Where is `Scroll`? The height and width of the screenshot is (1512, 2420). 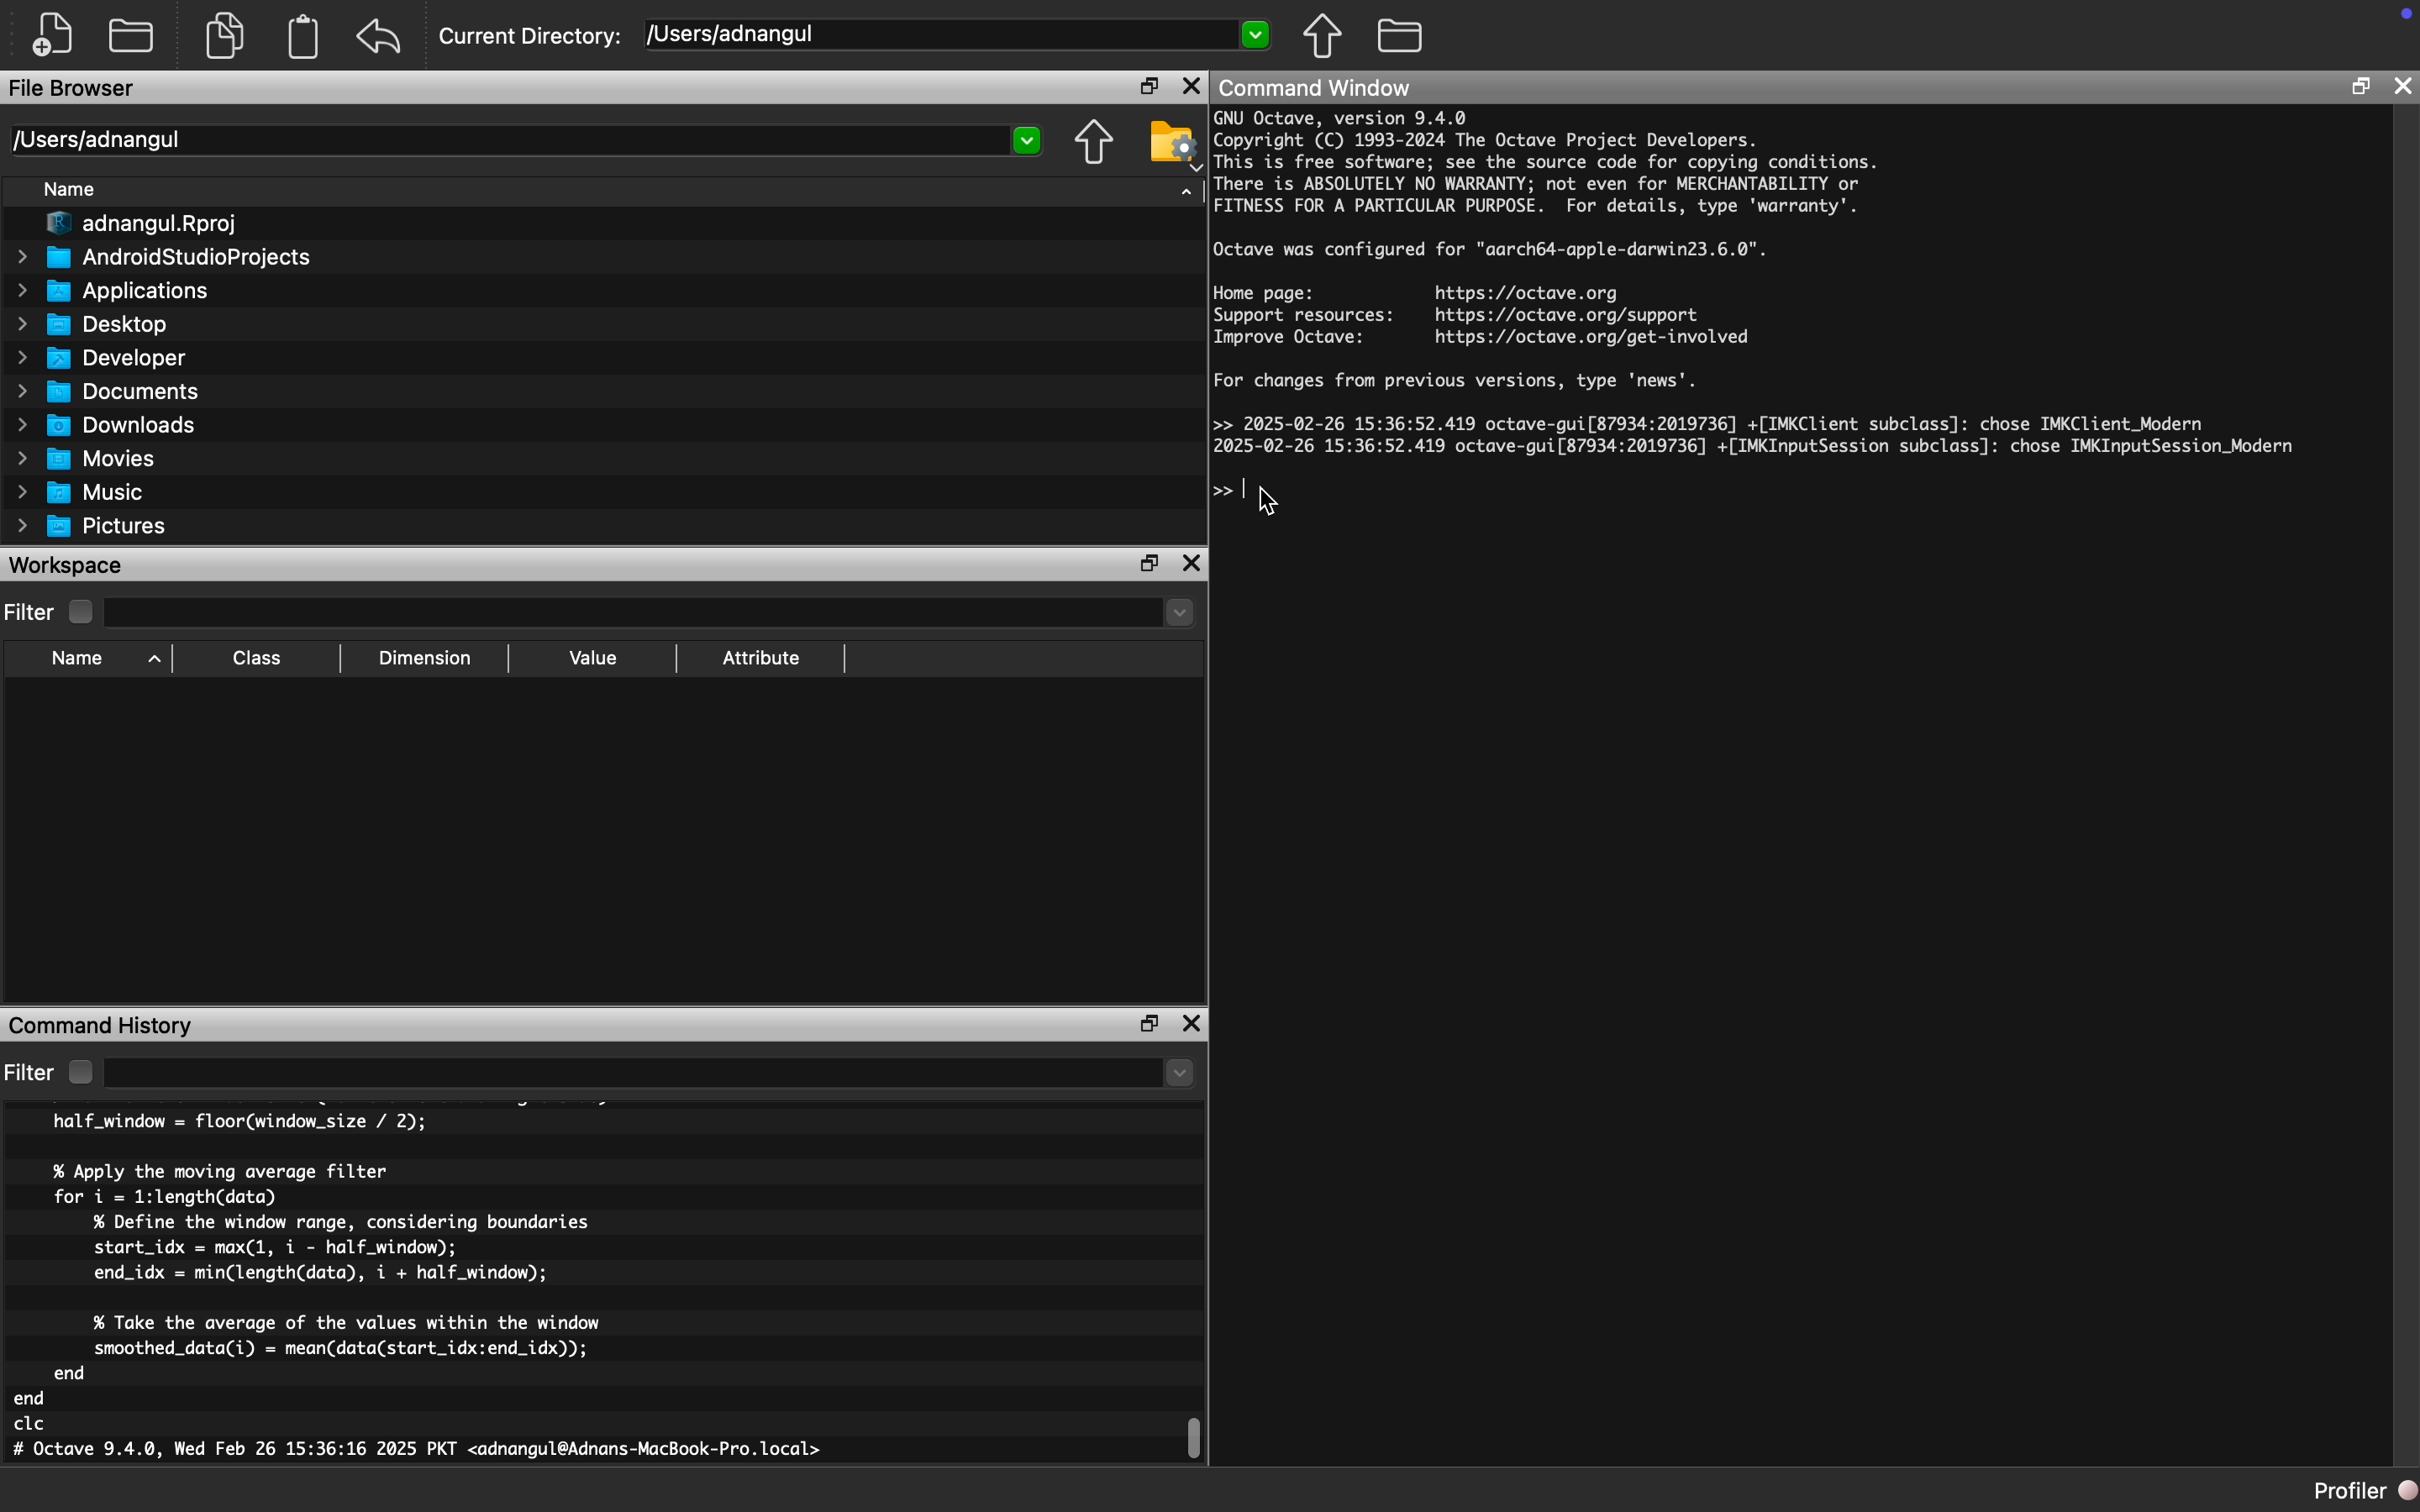 Scroll is located at coordinates (1201, 1433).